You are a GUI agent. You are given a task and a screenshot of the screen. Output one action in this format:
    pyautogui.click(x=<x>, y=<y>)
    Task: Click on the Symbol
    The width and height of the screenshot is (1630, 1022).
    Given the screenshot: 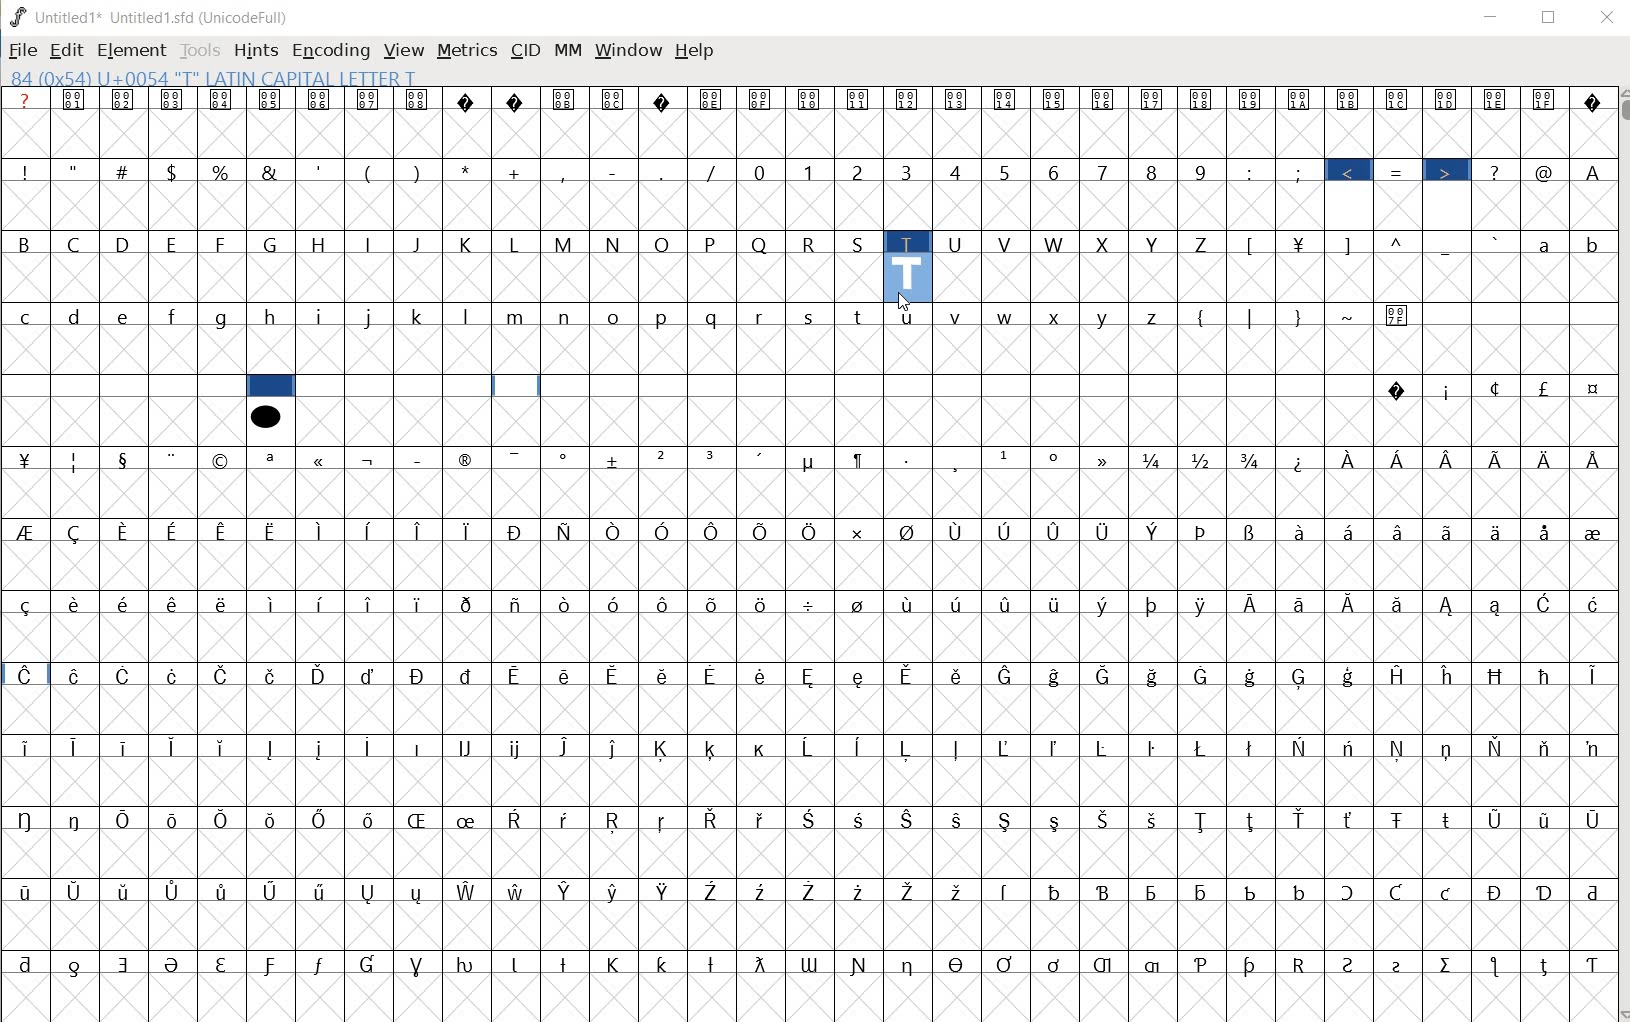 What is the action you would take?
    pyautogui.click(x=816, y=892)
    